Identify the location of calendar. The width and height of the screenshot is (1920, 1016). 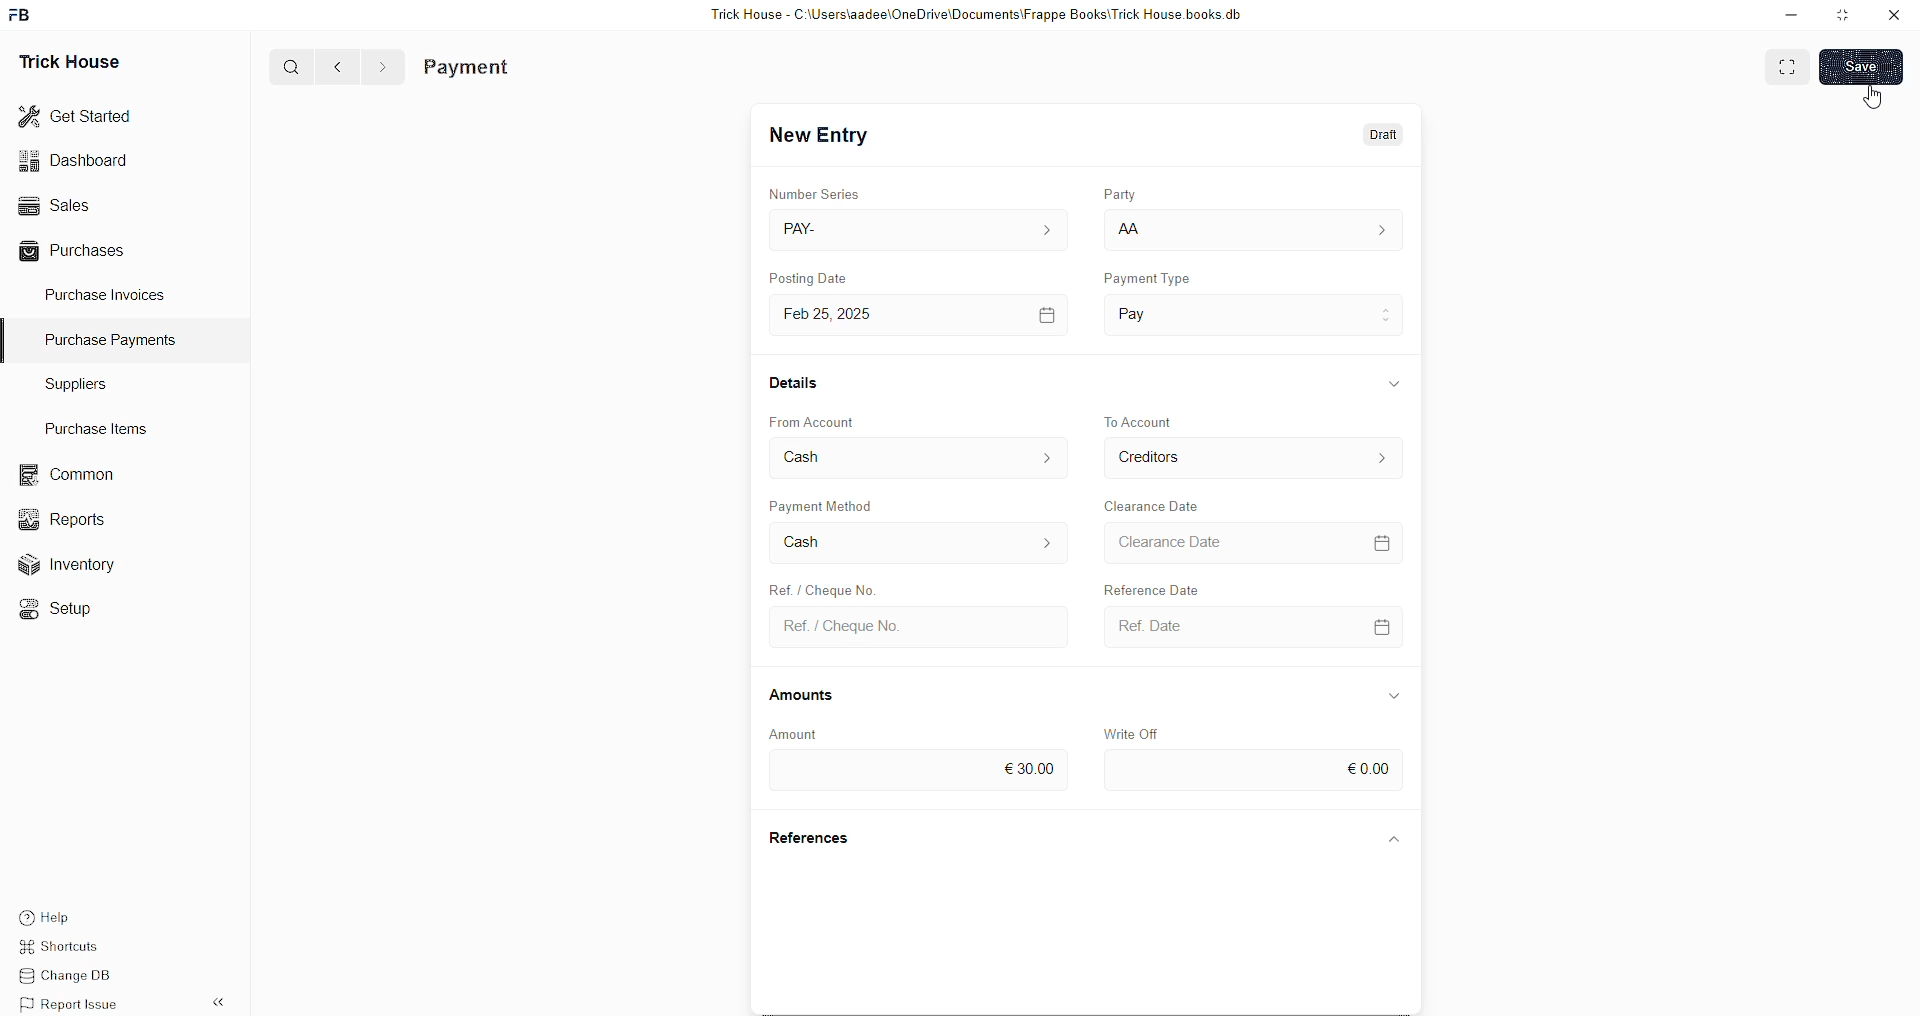
(1391, 624).